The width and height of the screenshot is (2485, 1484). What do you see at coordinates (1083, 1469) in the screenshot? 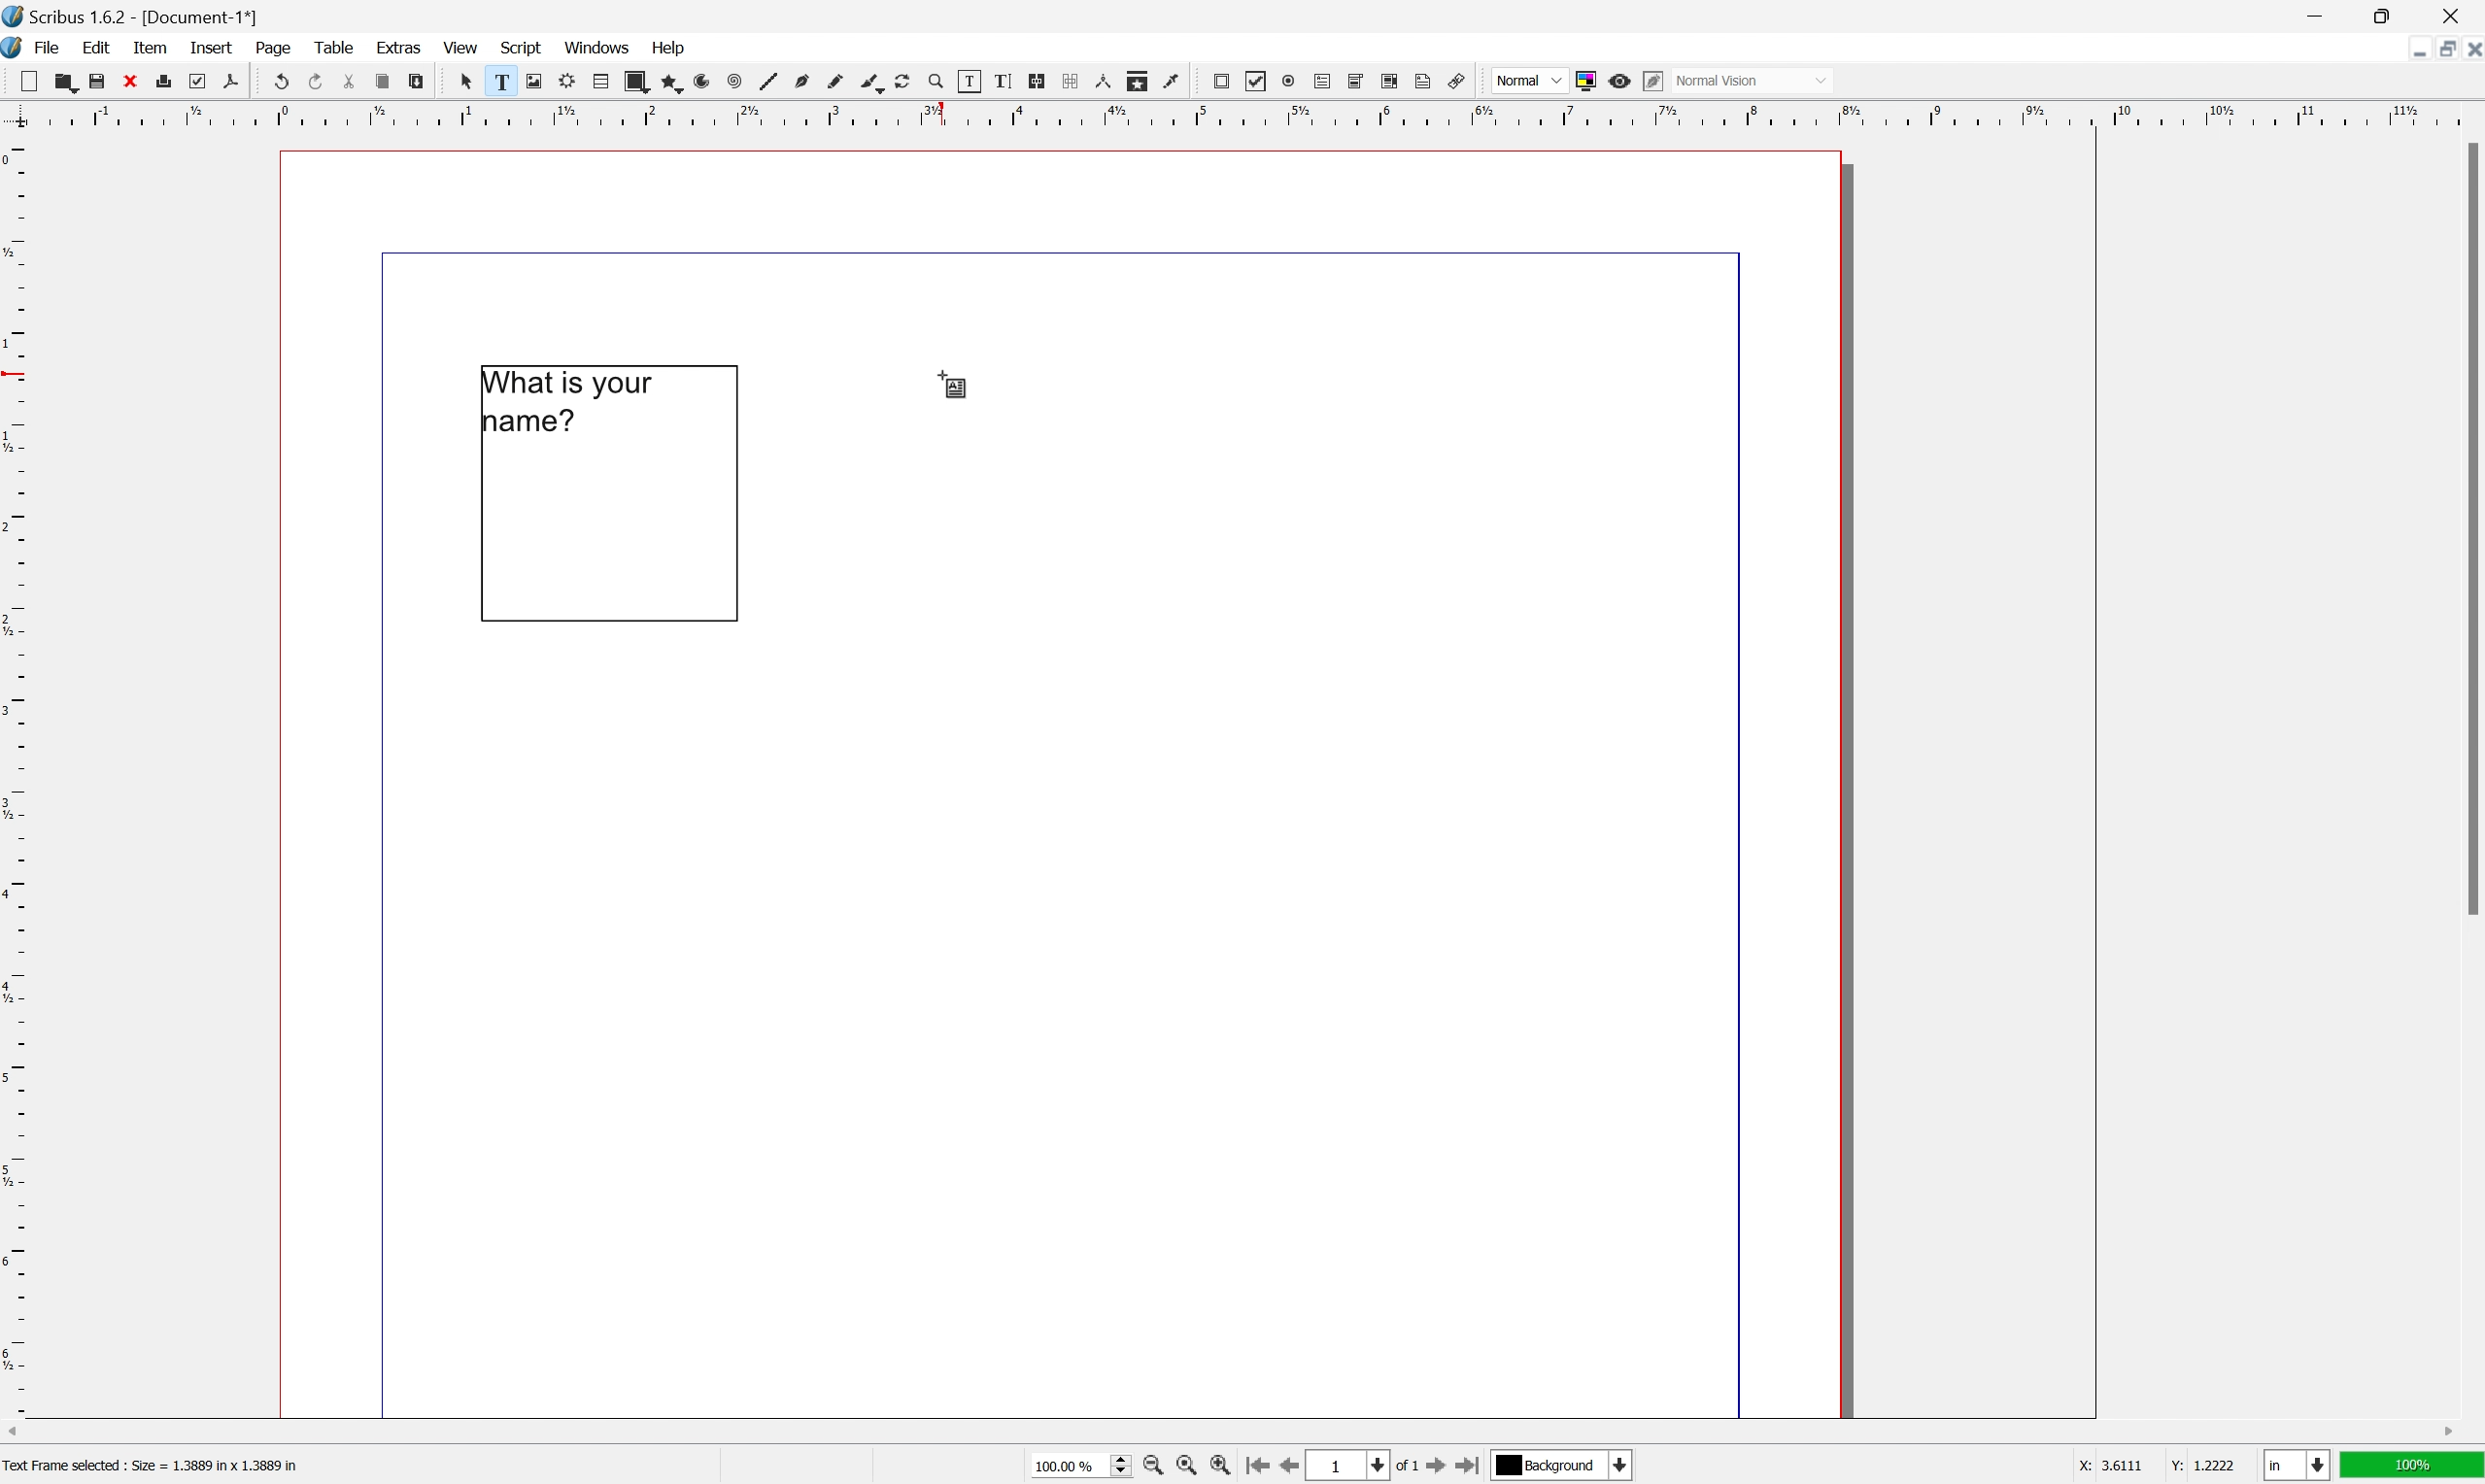
I see `select current zoom level` at bounding box center [1083, 1469].